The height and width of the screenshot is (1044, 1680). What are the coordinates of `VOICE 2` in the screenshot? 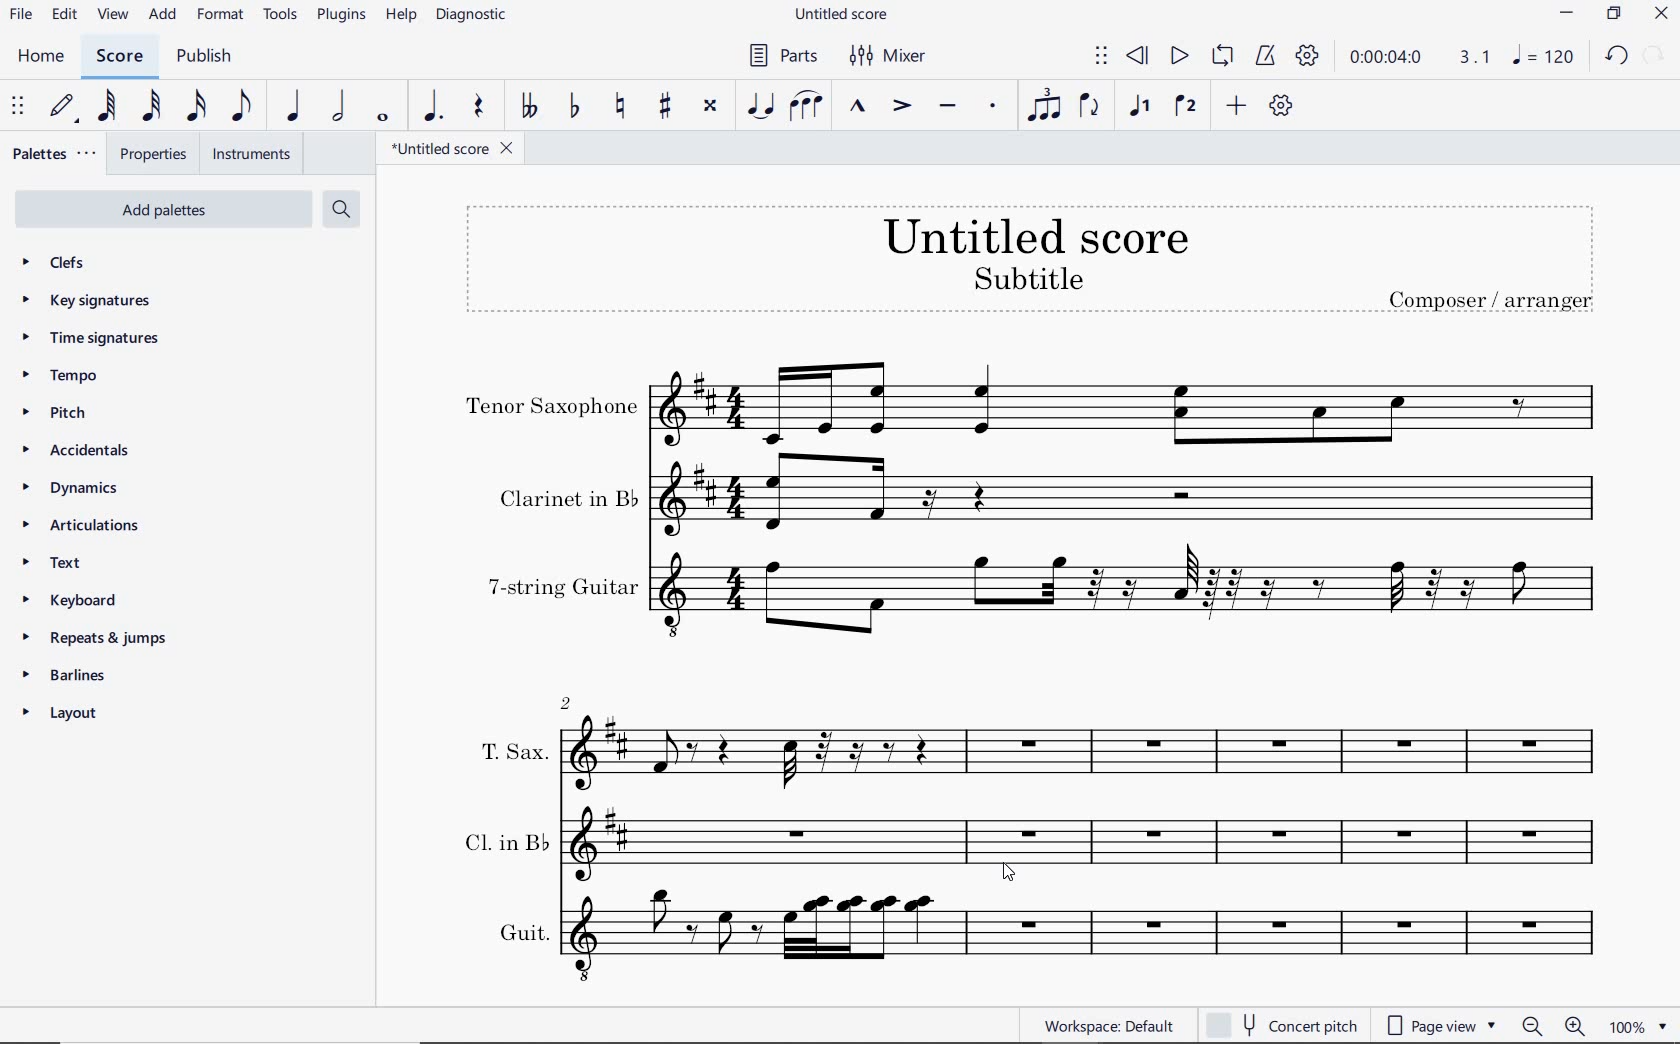 It's located at (1187, 106).